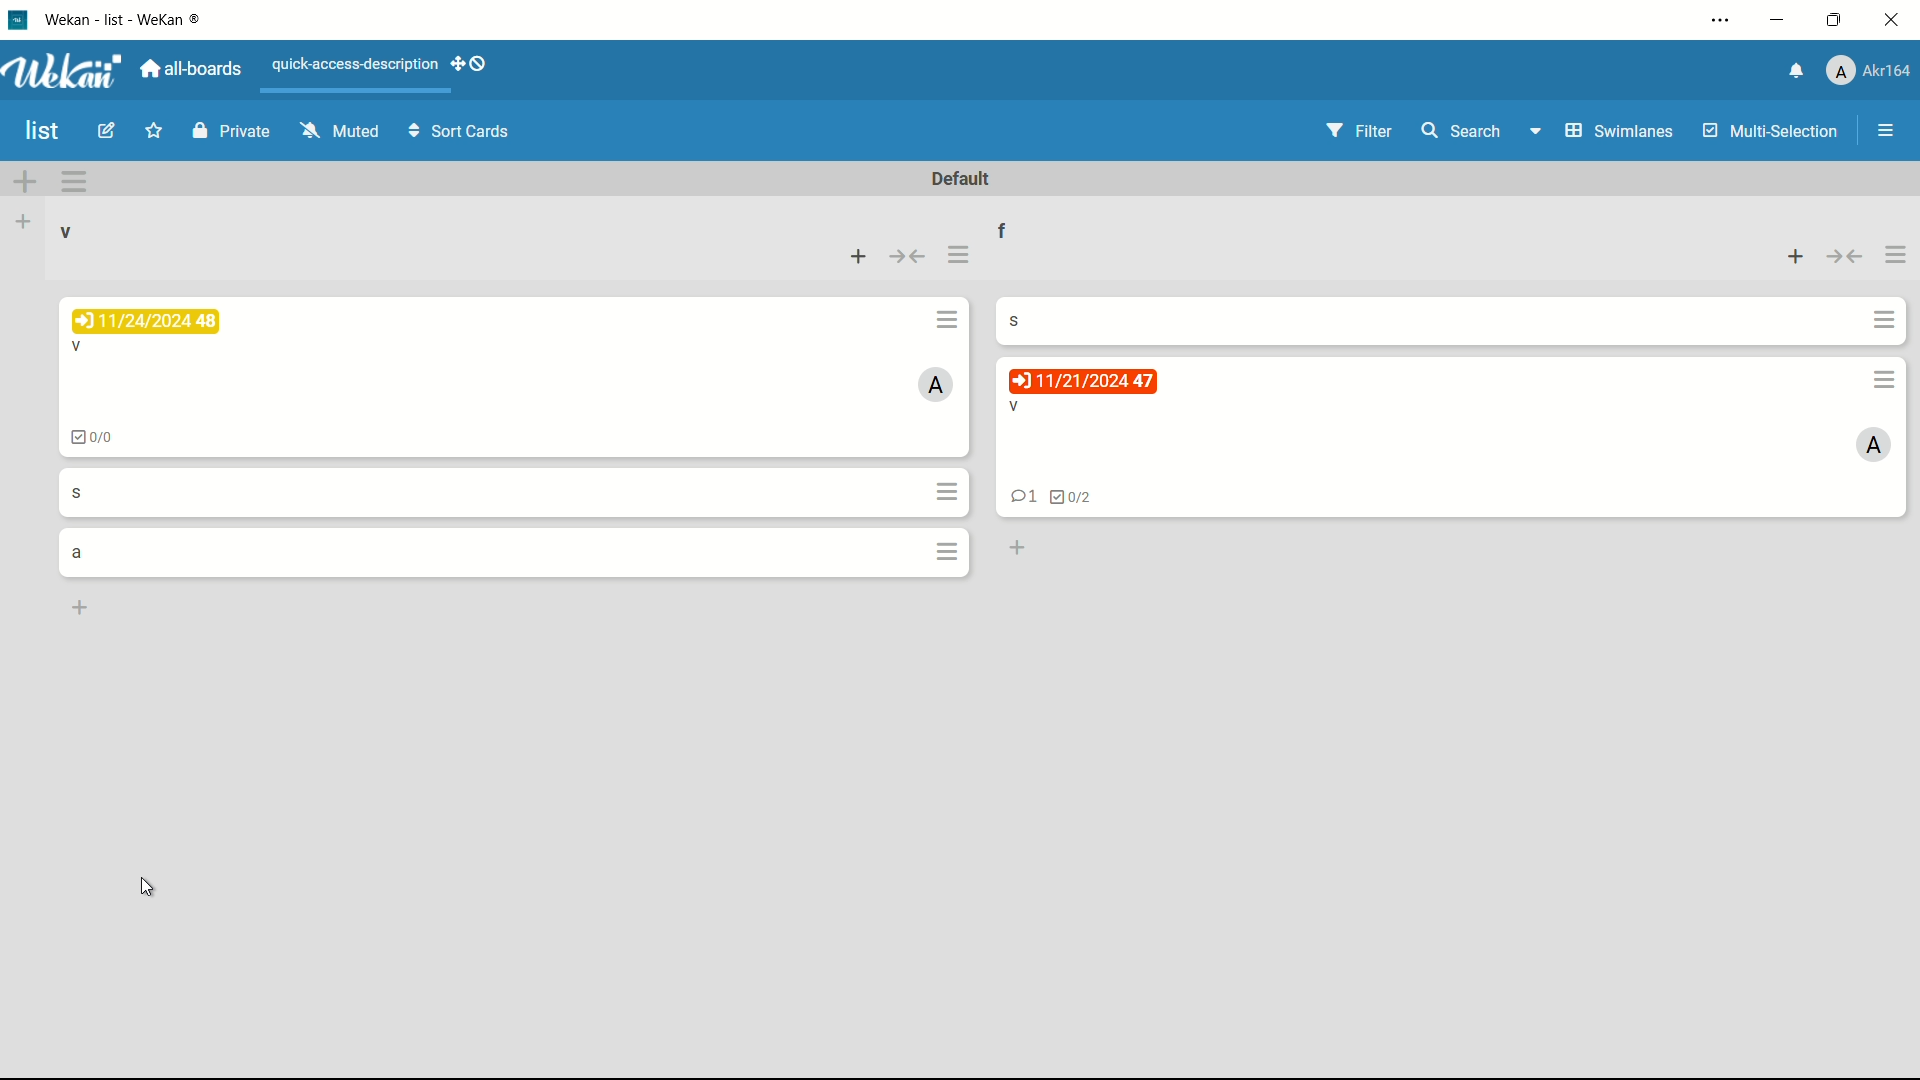 This screenshot has width=1920, height=1080. What do you see at coordinates (1604, 130) in the screenshot?
I see `swimlanes` at bounding box center [1604, 130].